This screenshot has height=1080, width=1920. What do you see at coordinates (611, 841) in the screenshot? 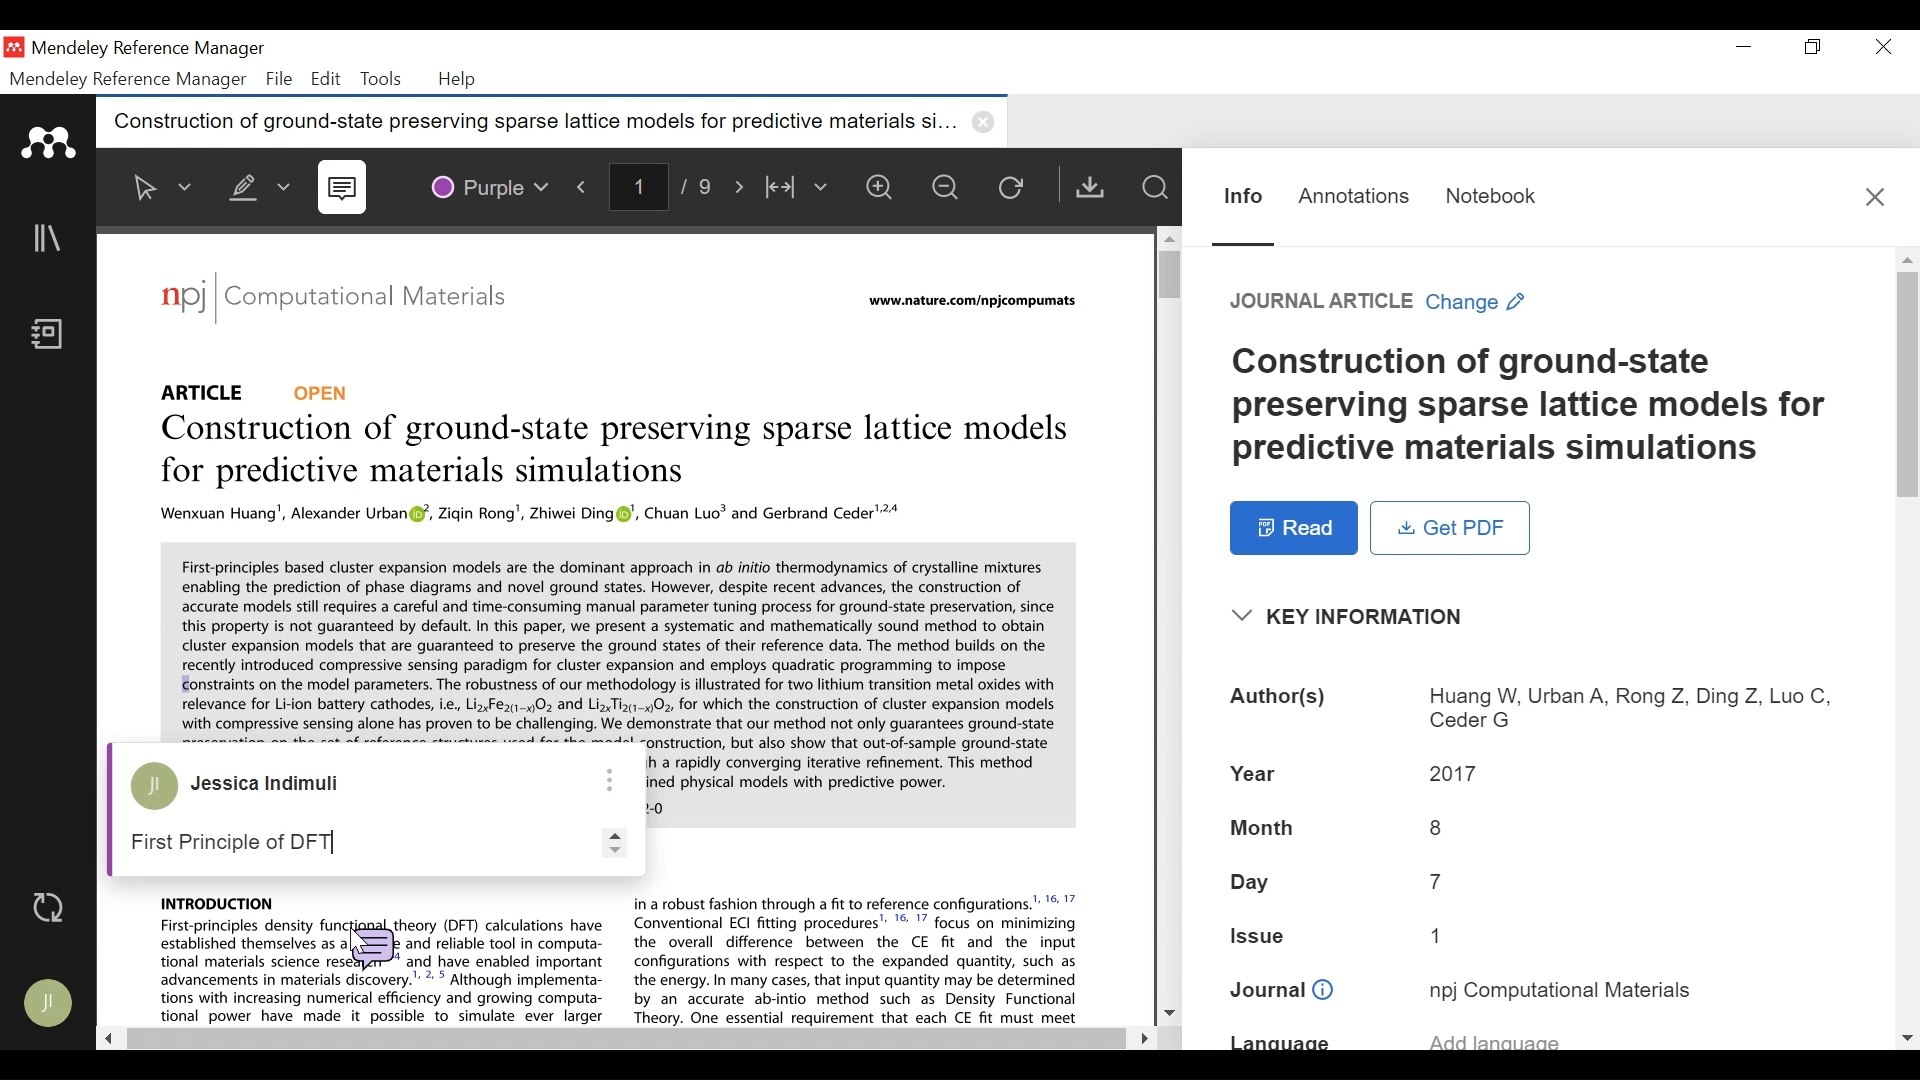
I see `Navigate up or down` at bounding box center [611, 841].